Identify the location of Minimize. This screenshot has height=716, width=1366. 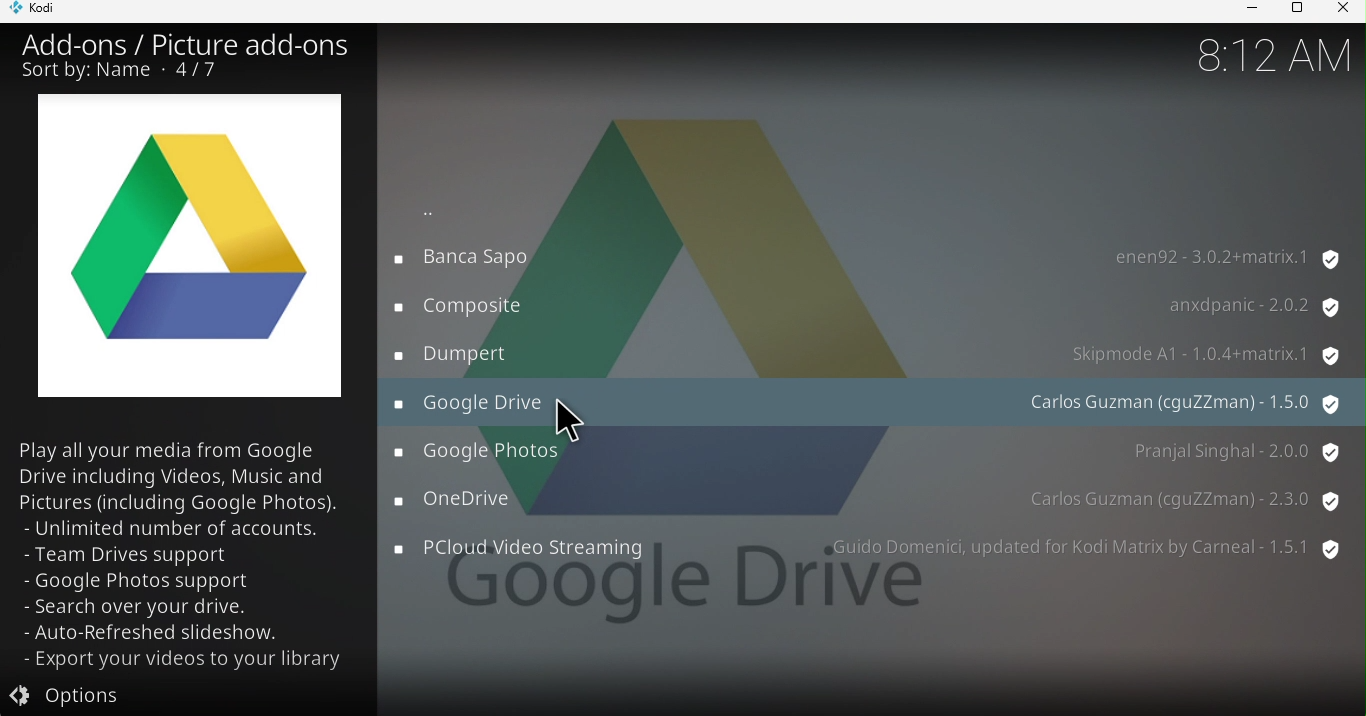
(1246, 11).